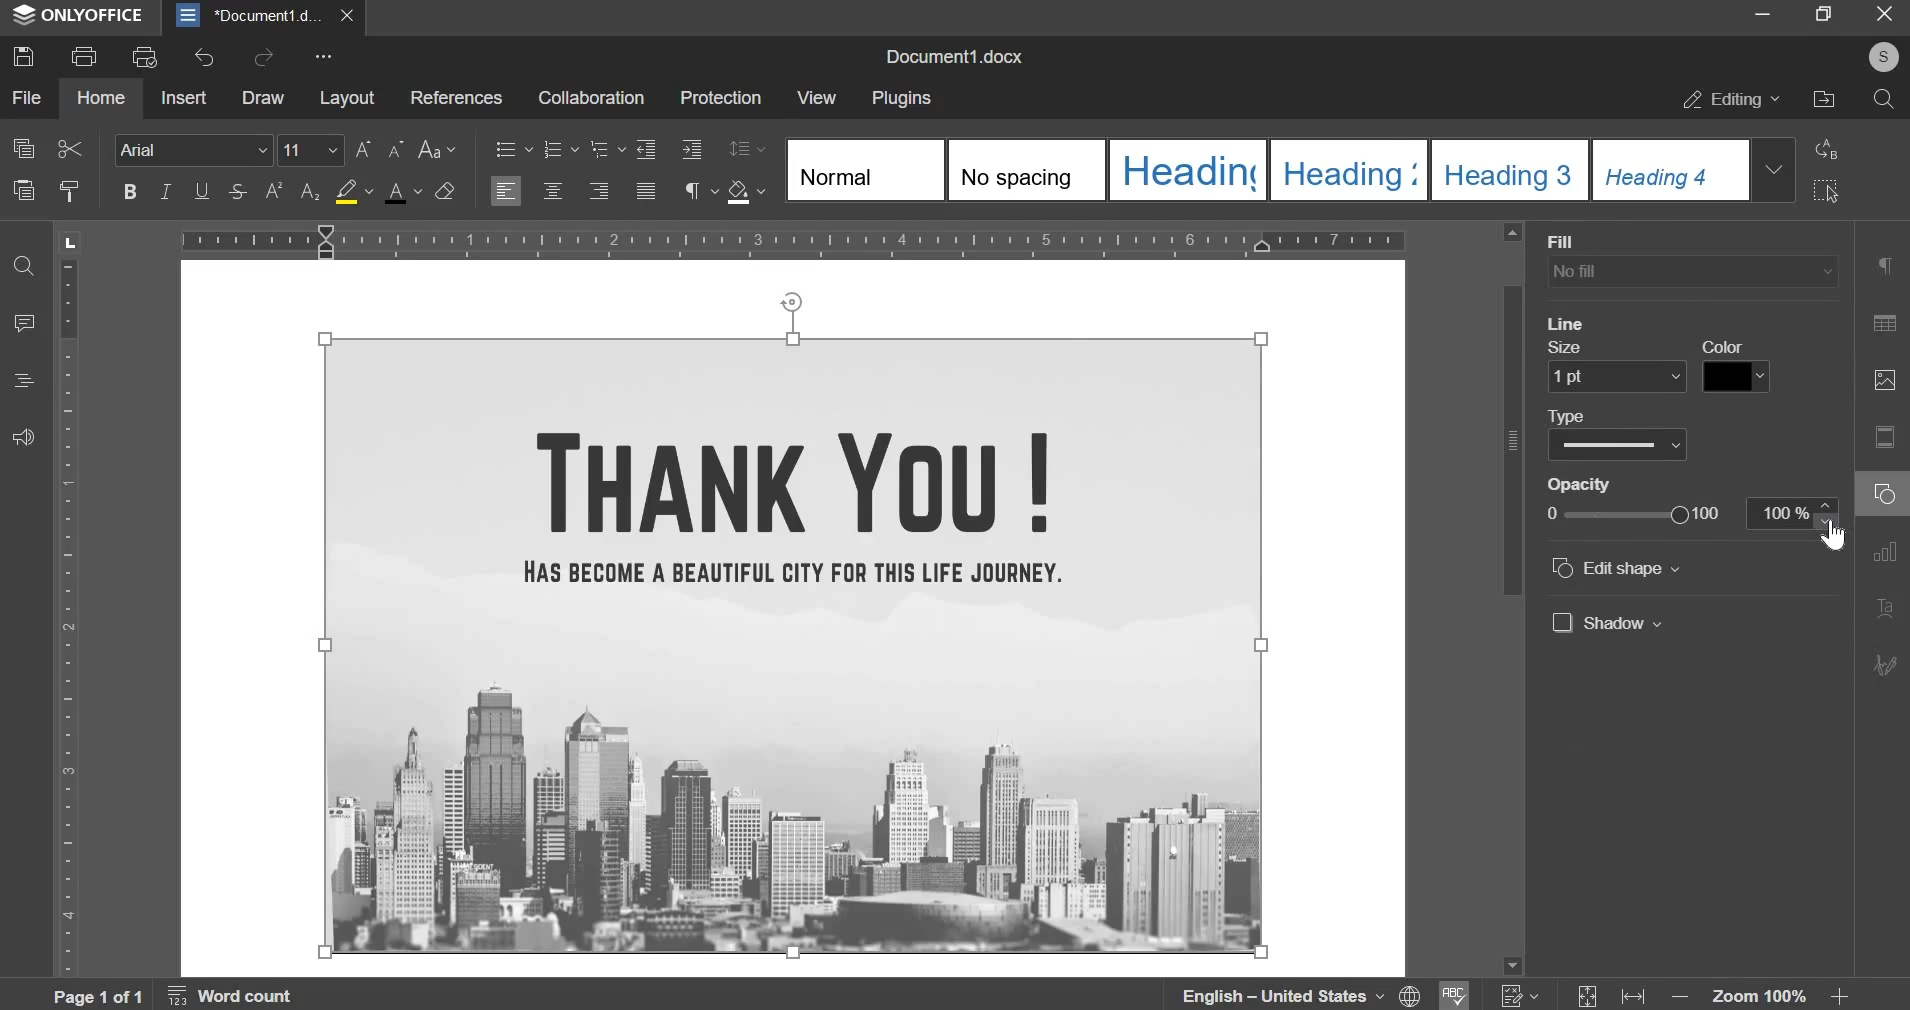 The width and height of the screenshot is (1910, 1010). Describe the element at coordinates (312, 149) in the screenshot. I see `font size` at that location.